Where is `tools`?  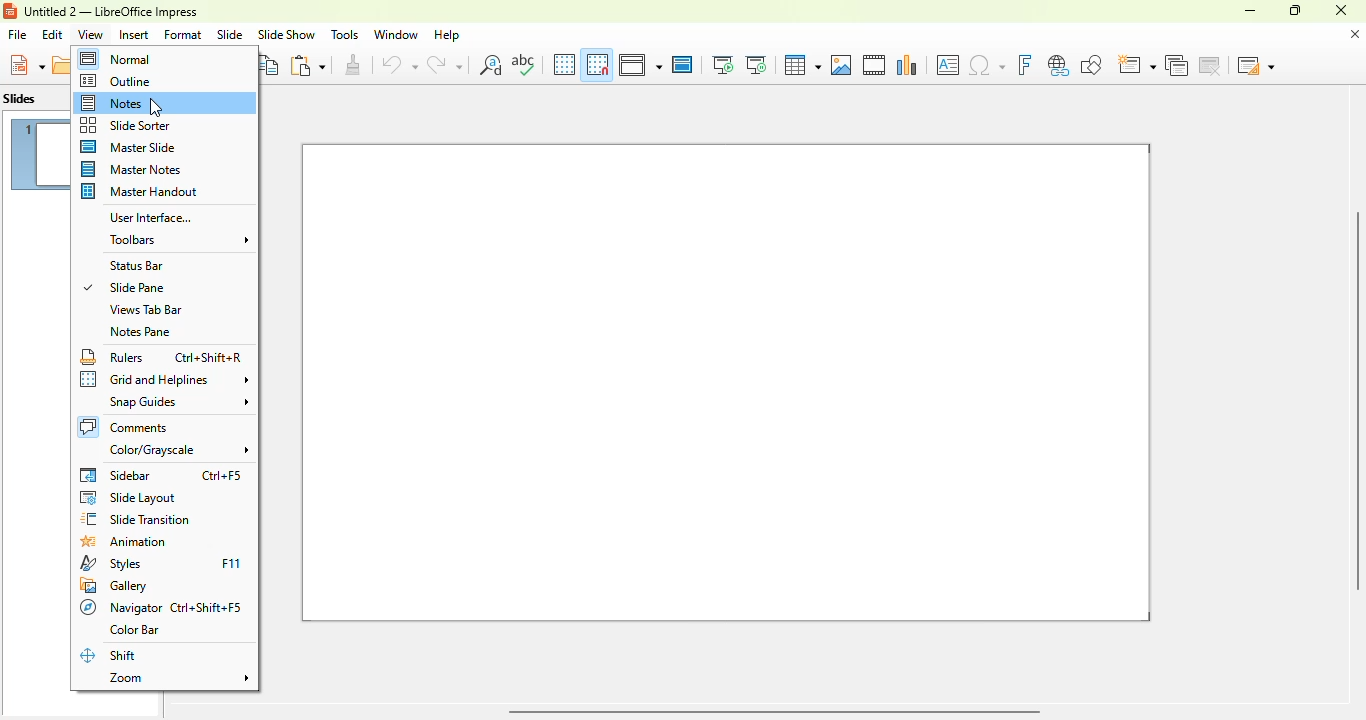 tools is located at coordinates (345, 34).